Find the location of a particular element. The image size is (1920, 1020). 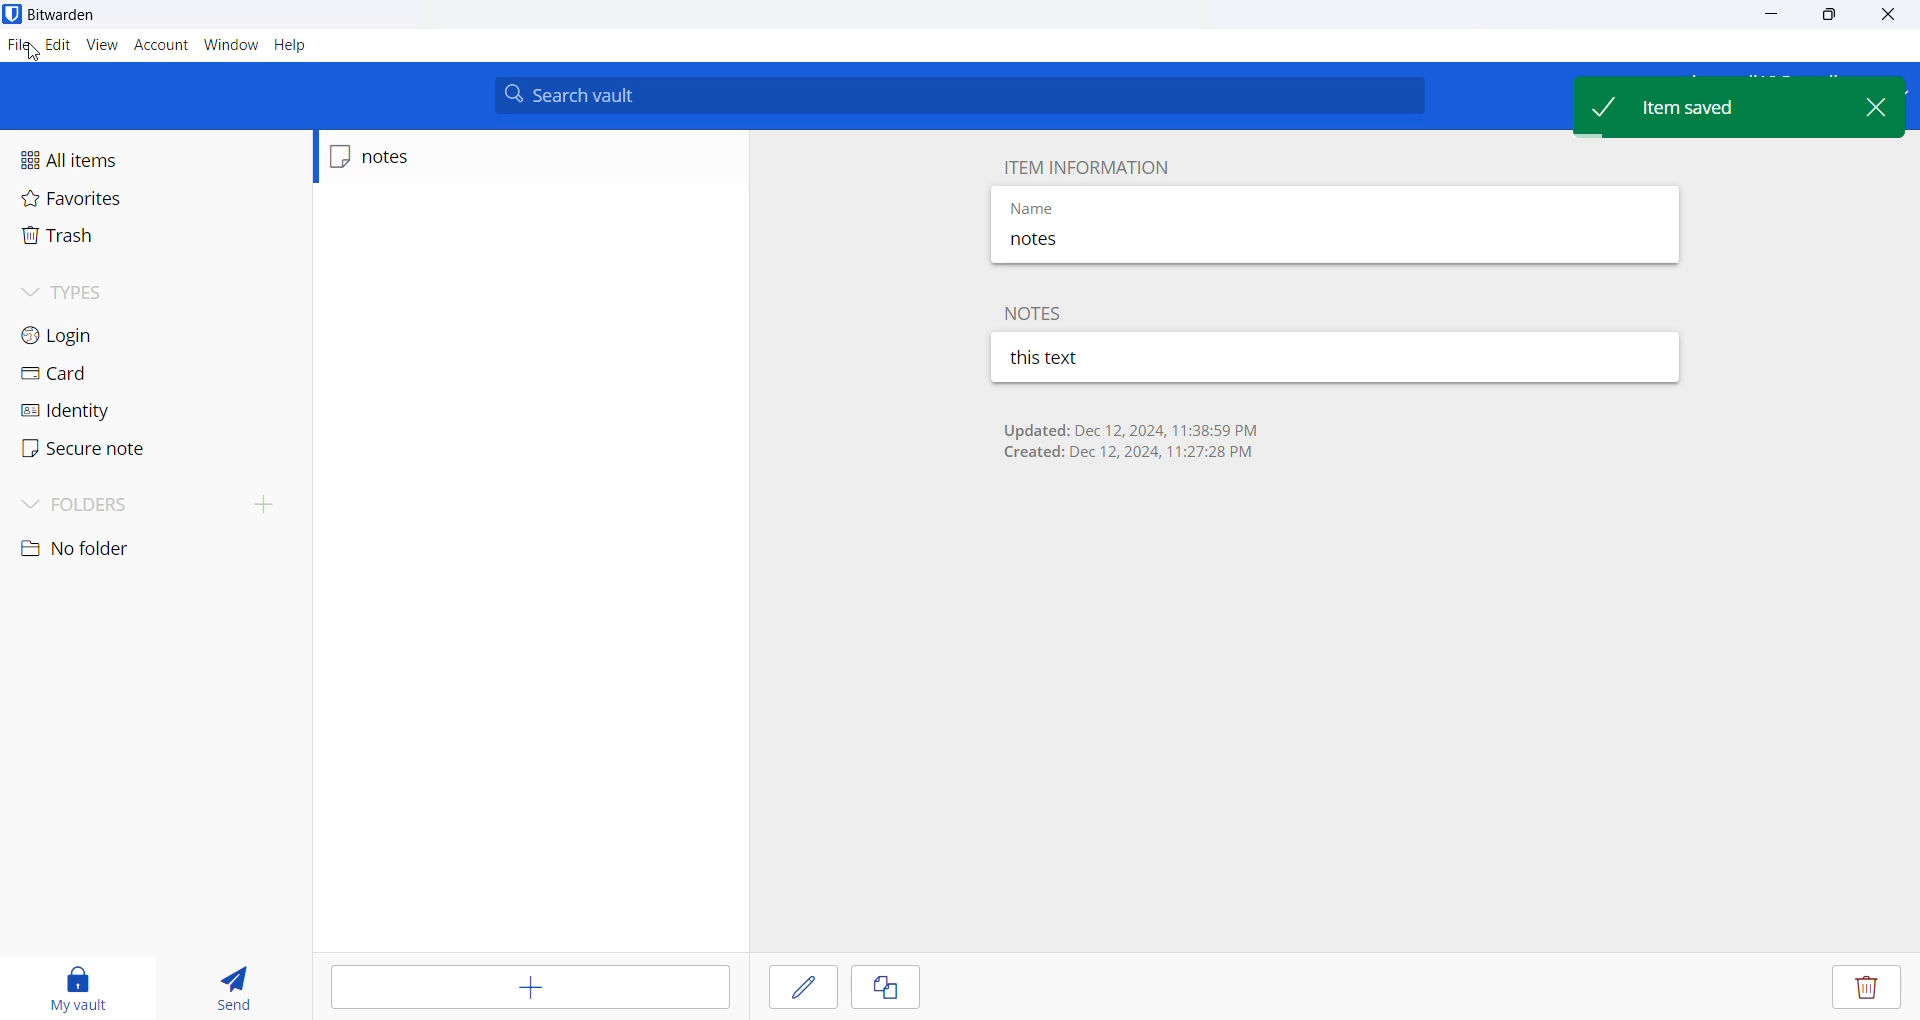

favorites is located at coordinates (92, 200).